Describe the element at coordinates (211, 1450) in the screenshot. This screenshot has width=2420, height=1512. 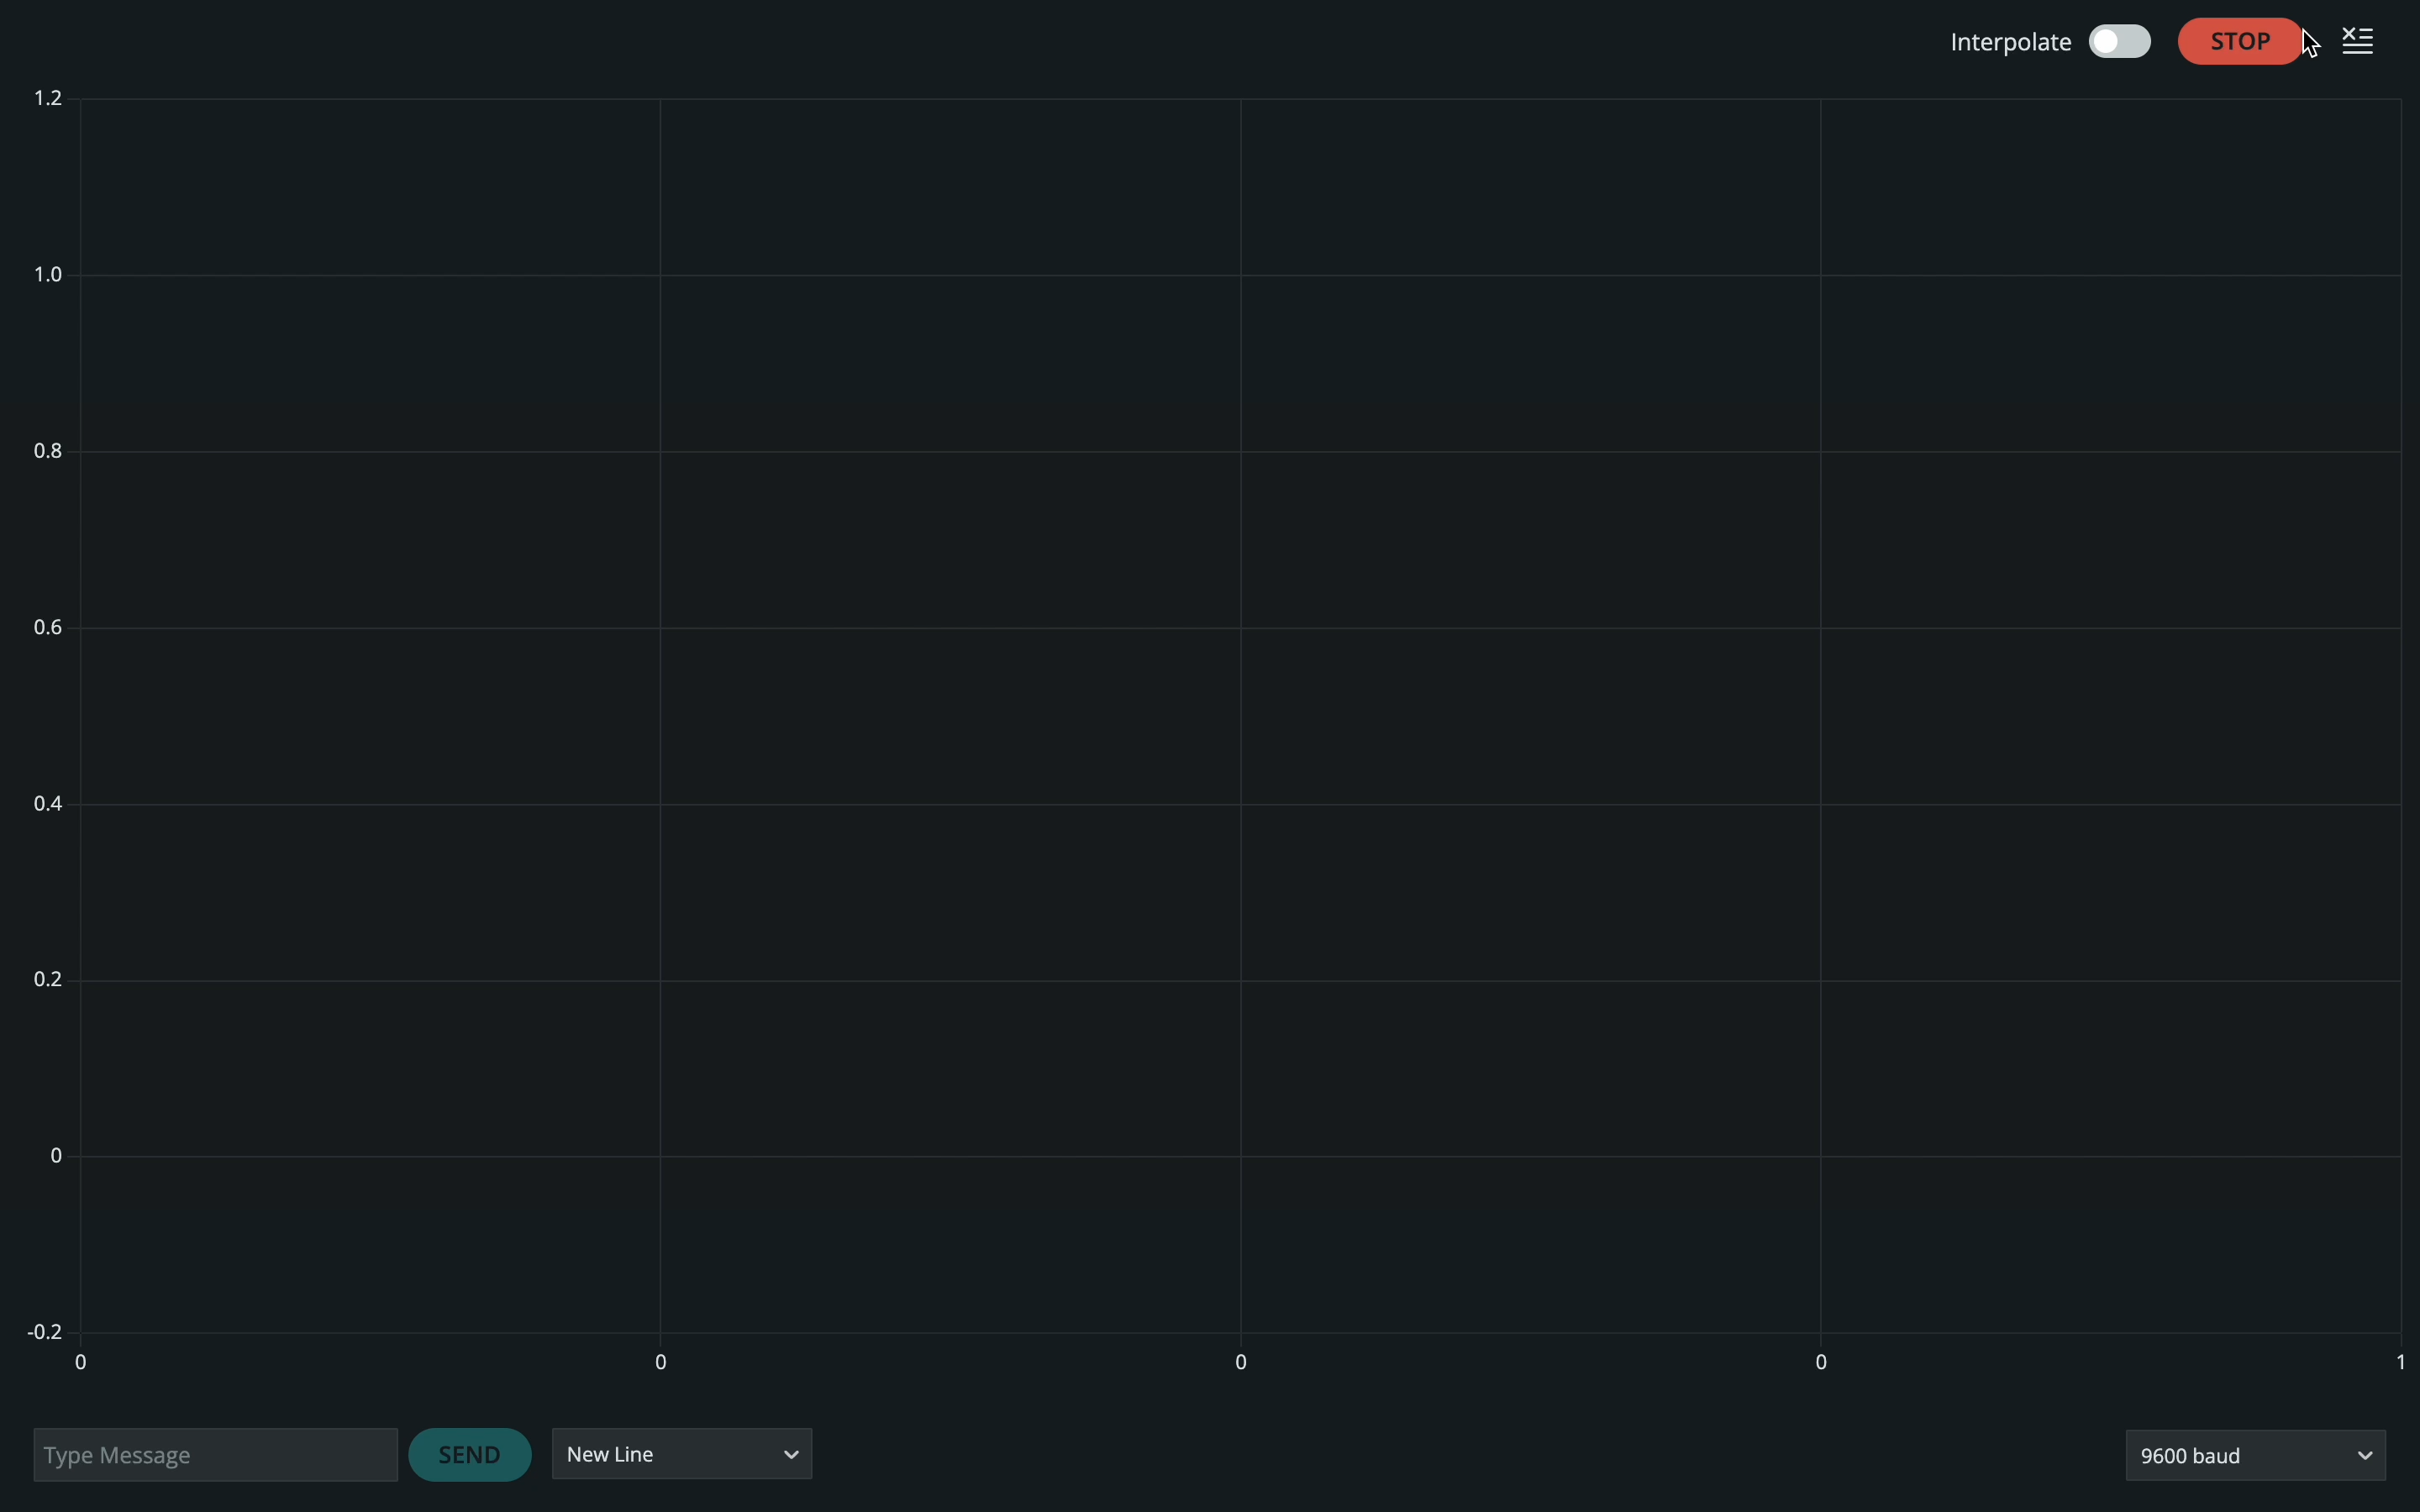
I see `message bar` at that location.